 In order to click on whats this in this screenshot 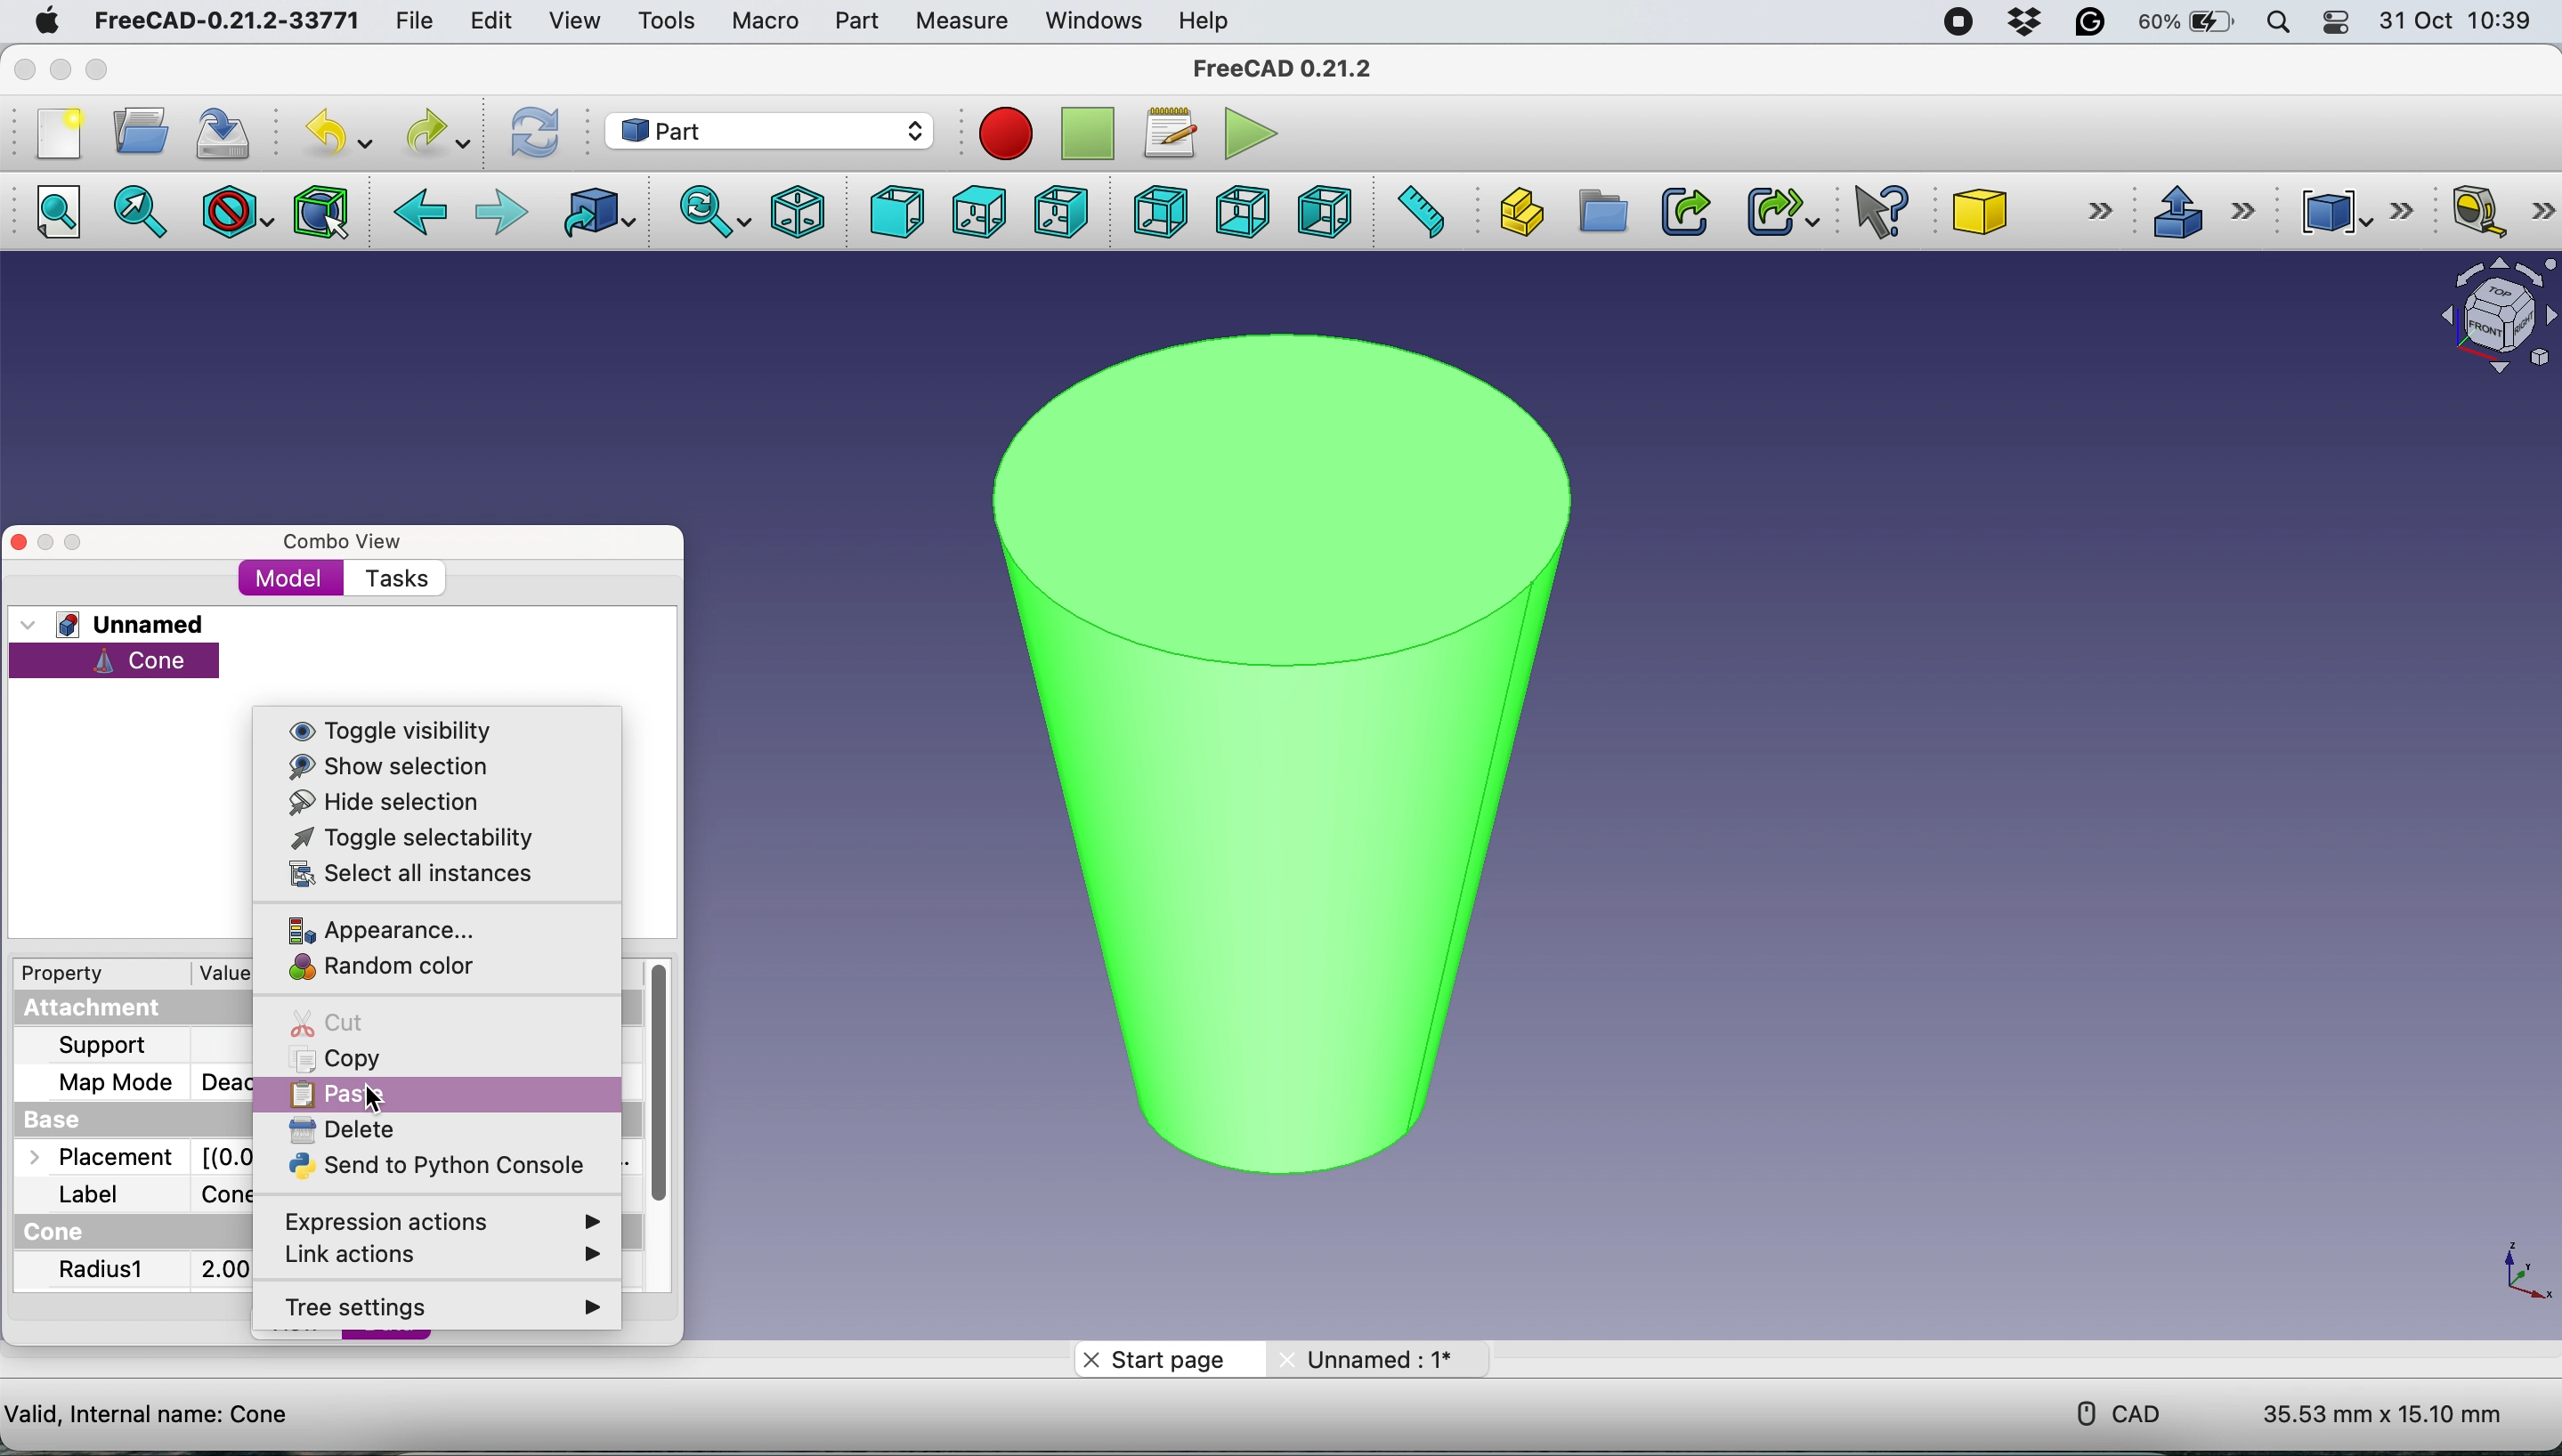, I will do `click(1871, 213)`.